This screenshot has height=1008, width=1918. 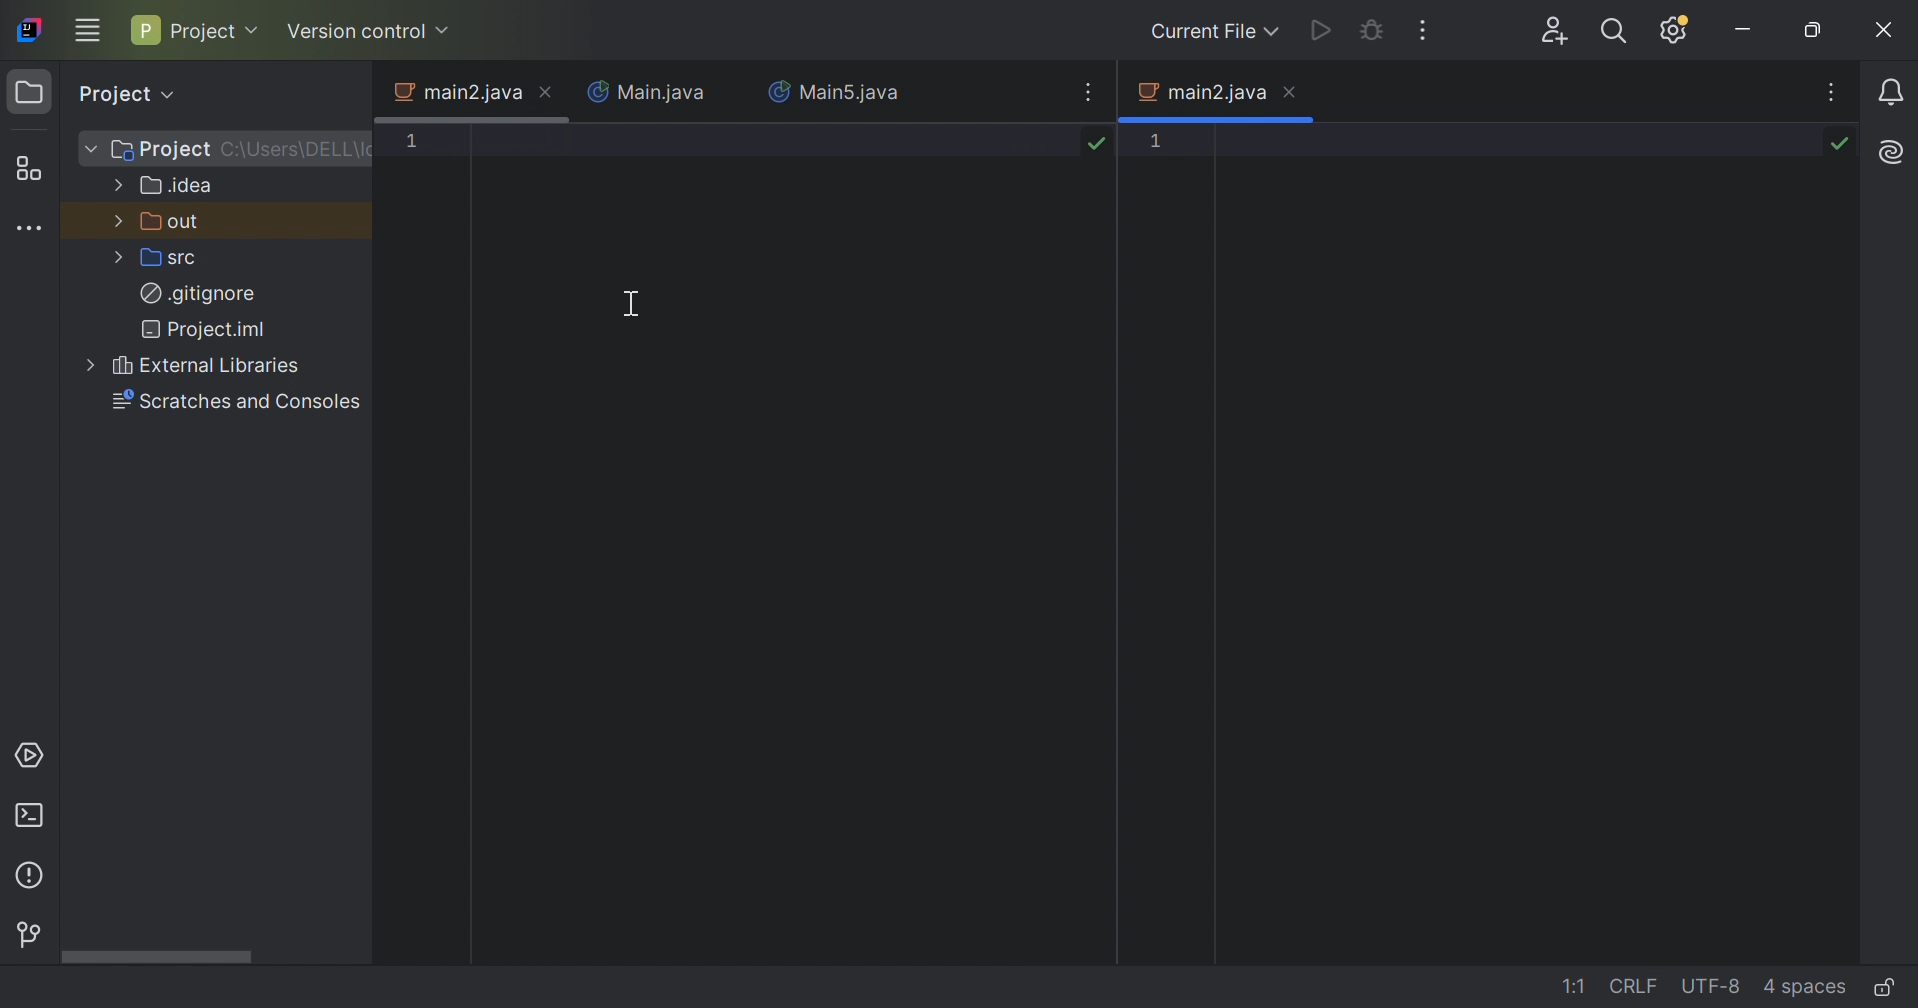 I want to click on More tool windows, so click(x=31, y=224).